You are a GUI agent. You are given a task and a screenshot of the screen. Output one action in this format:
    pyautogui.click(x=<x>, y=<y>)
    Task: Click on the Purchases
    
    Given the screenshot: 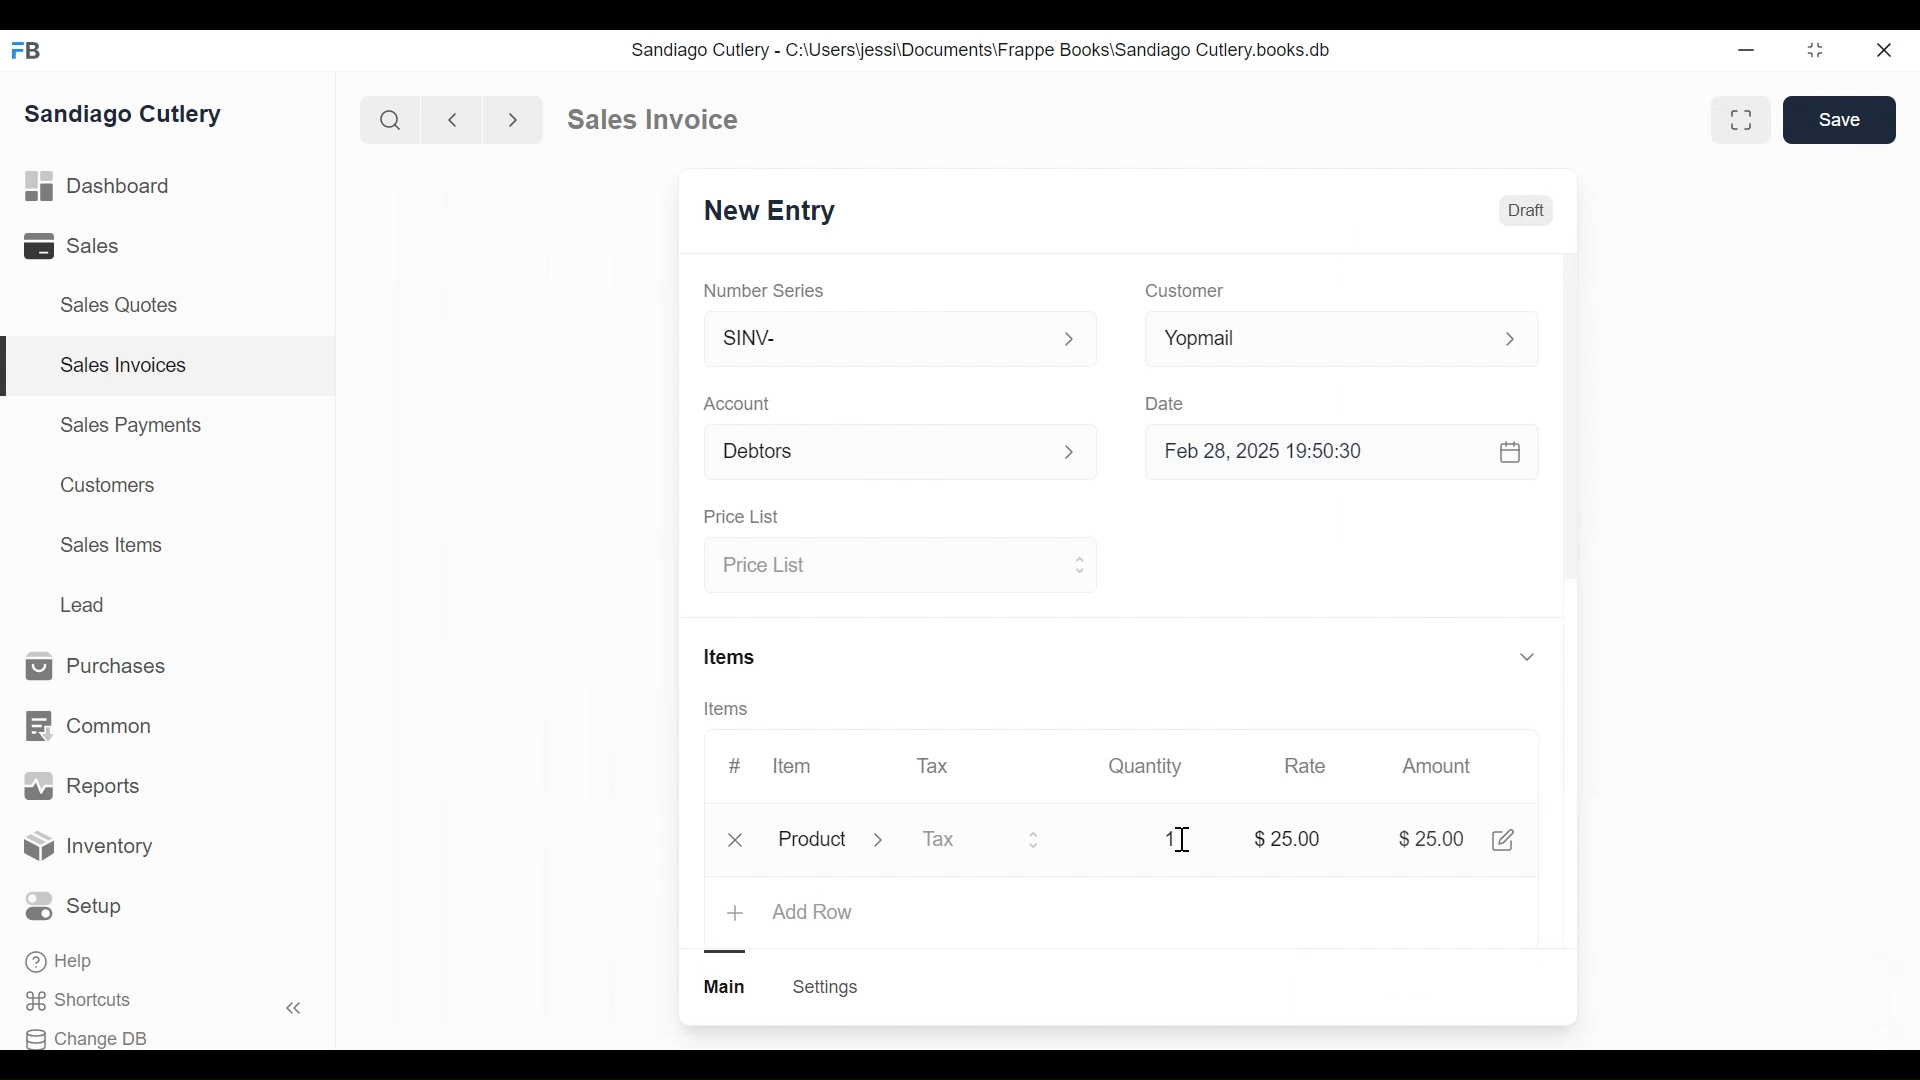 What is the action you would take?
    pyautogui.click(x=106, y=667)
    